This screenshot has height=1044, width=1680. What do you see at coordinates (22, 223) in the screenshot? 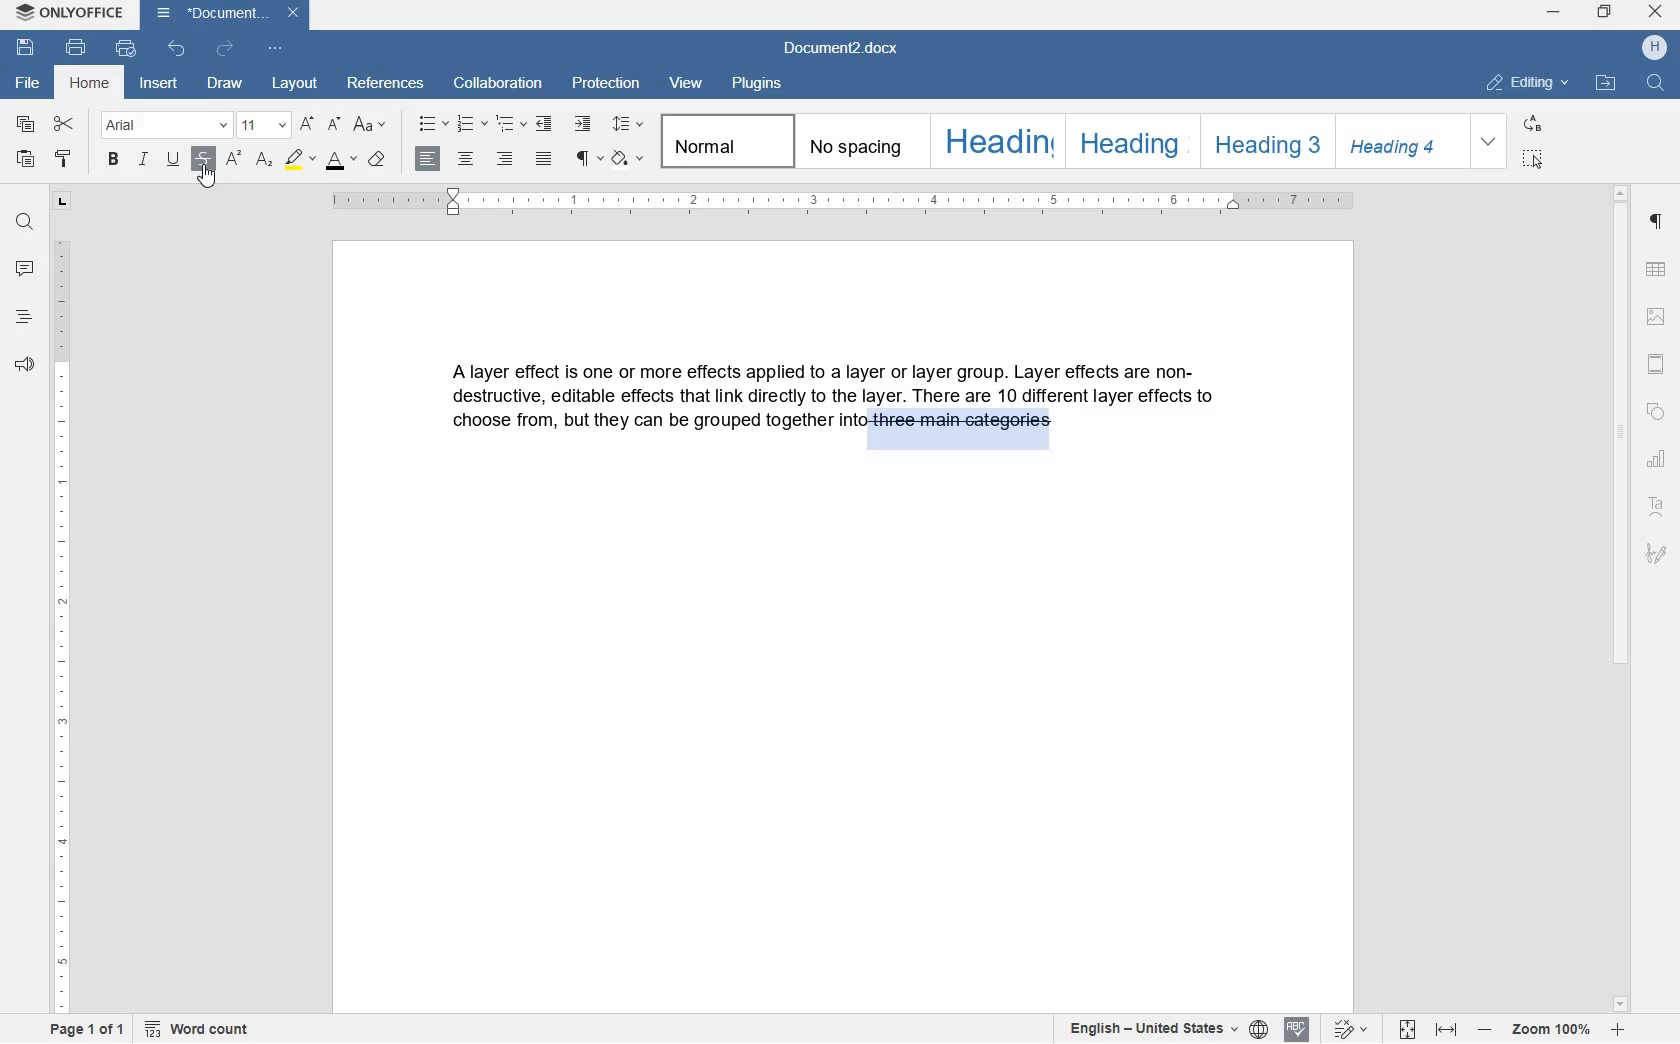
I see `find` at bounding box center [22, 223].